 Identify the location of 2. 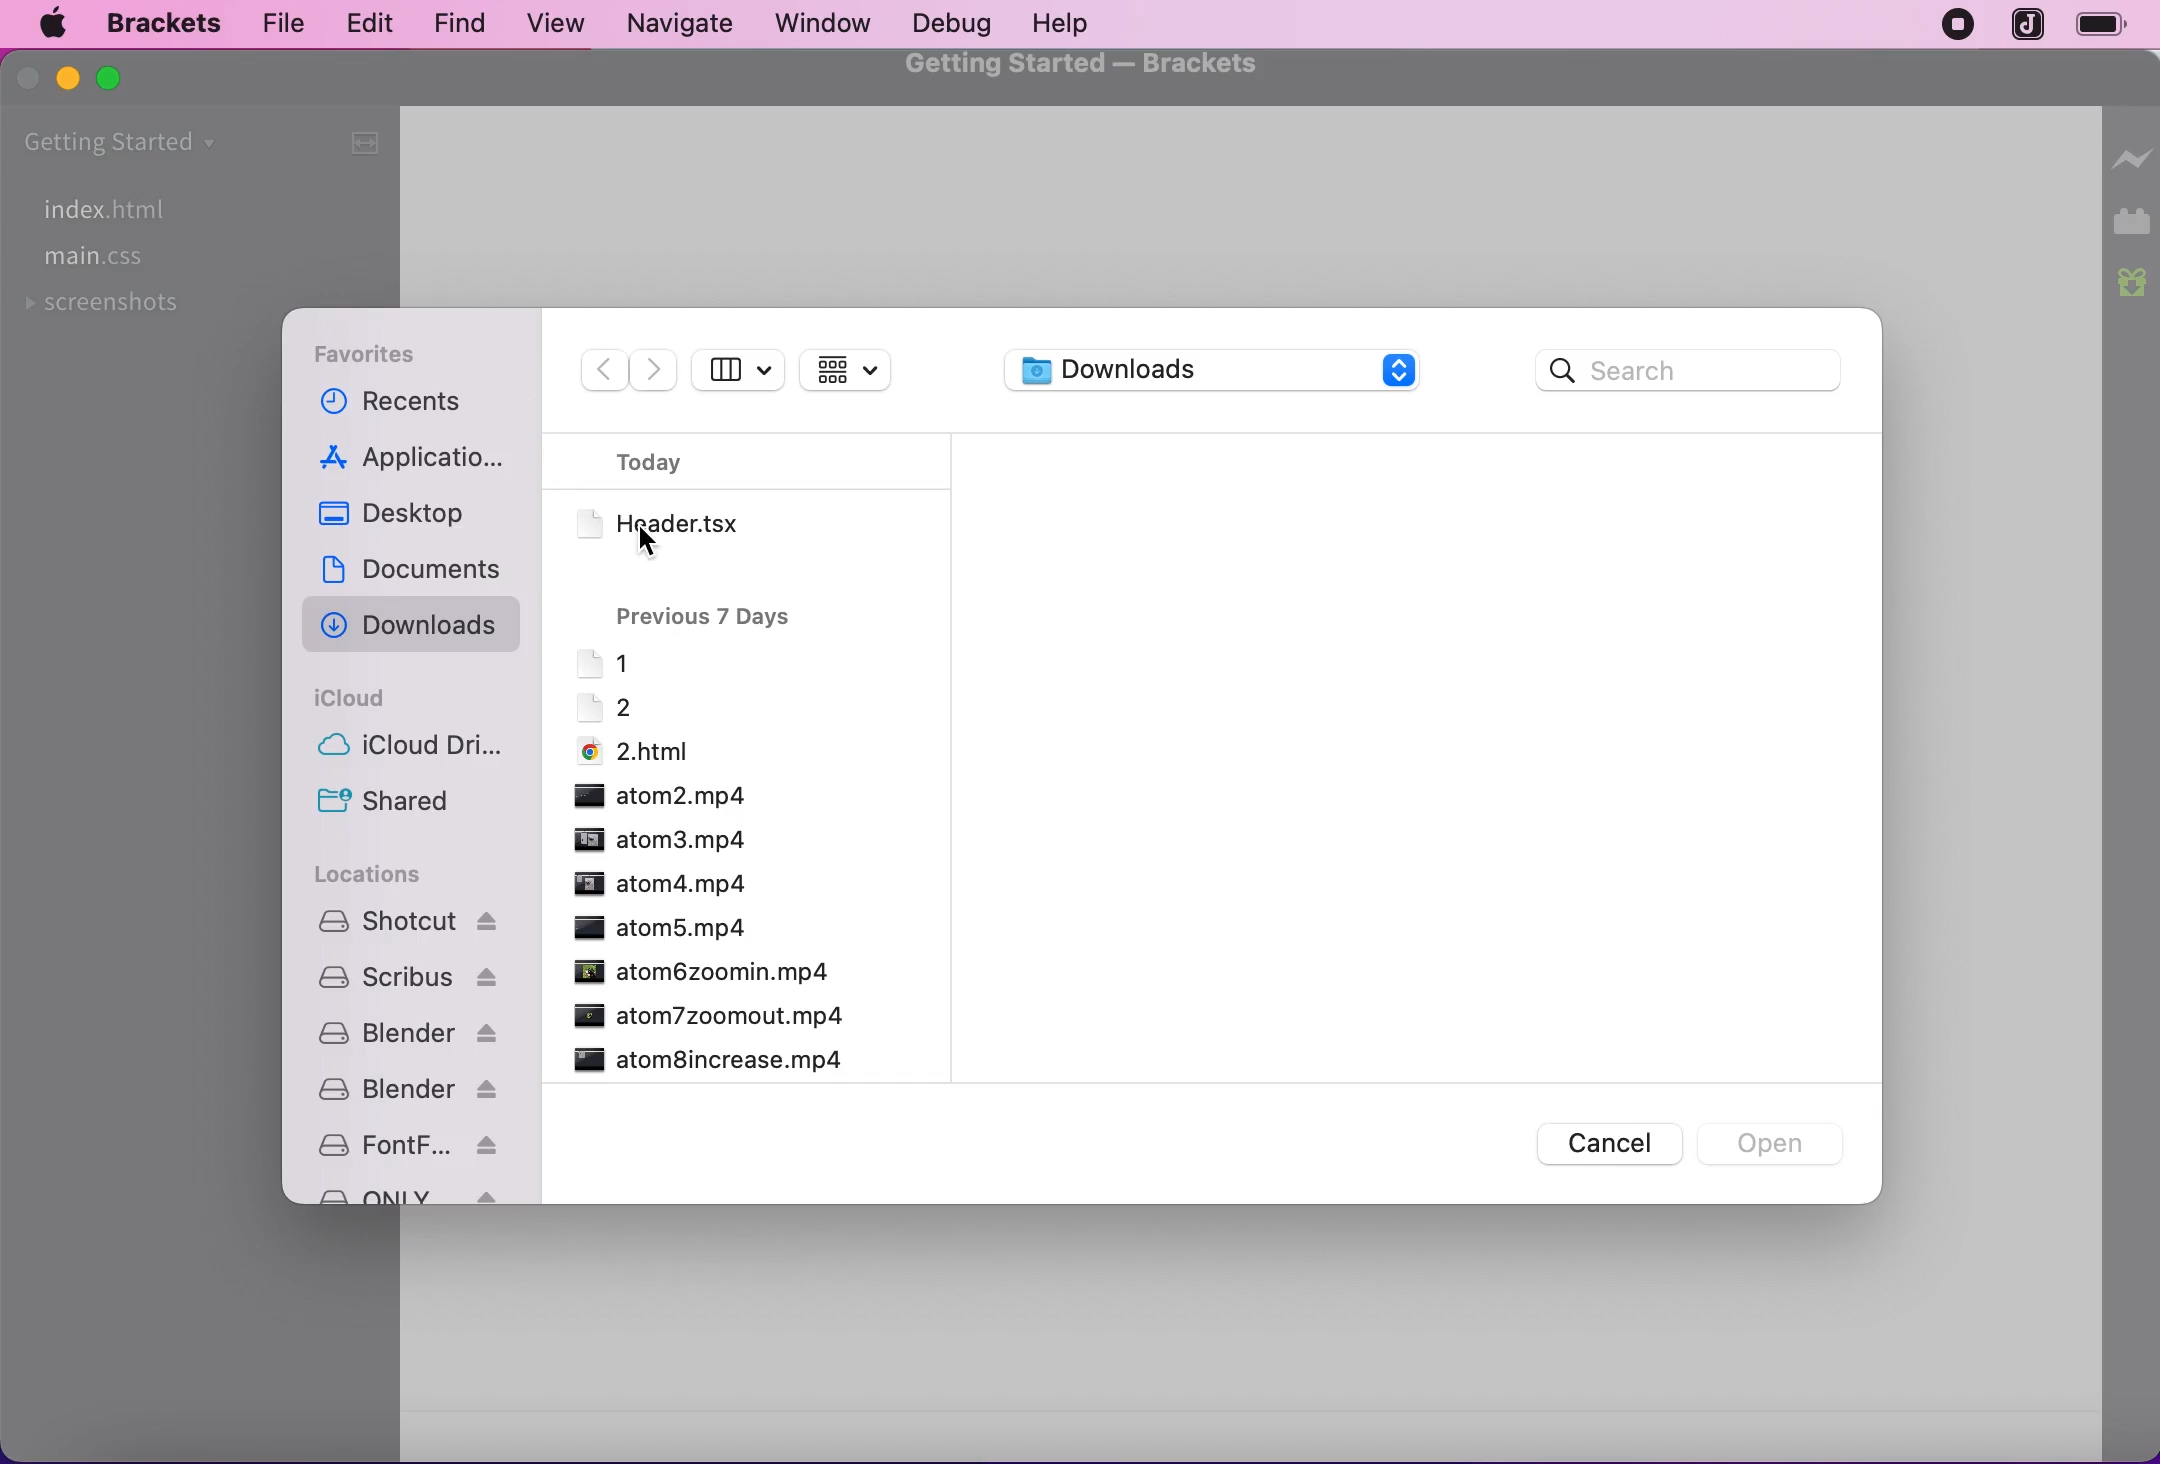
(603, 707).